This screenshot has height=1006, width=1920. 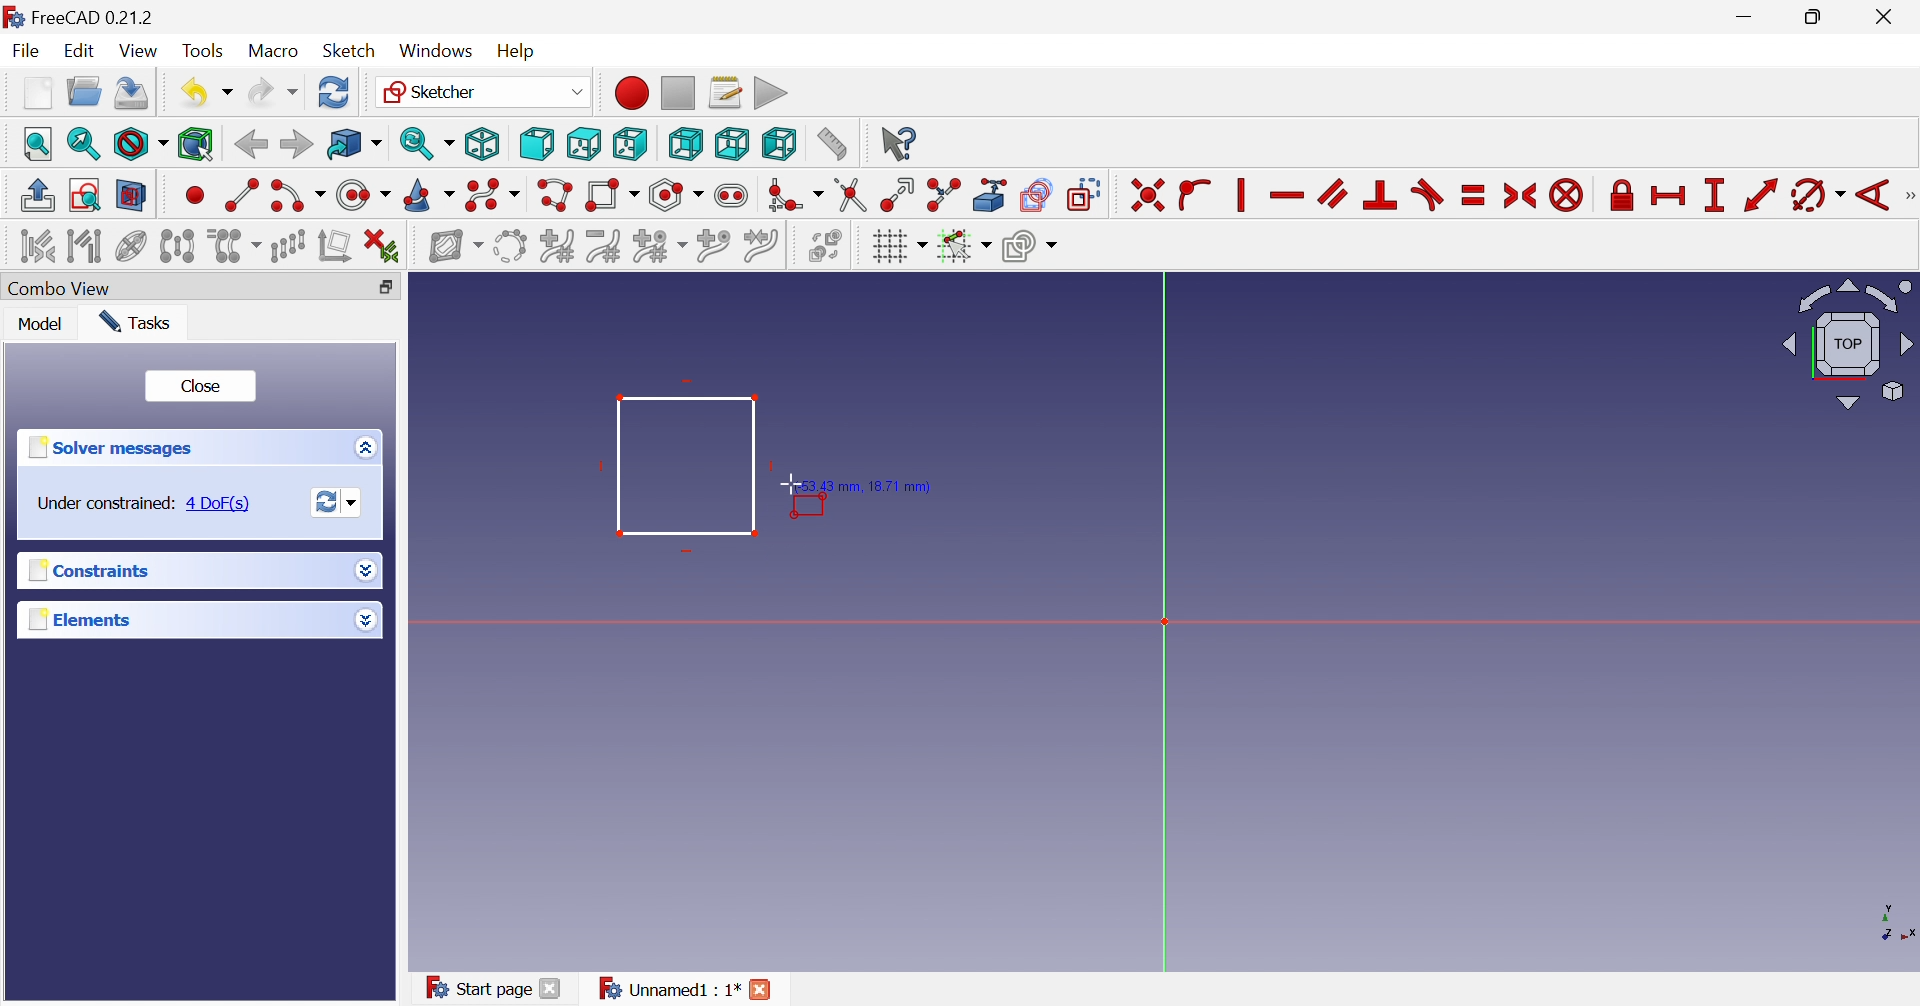 What do you see at coordinates (611, 196) in the screenshot?
I see `Create rectangle` at bounding box center [611, 196].